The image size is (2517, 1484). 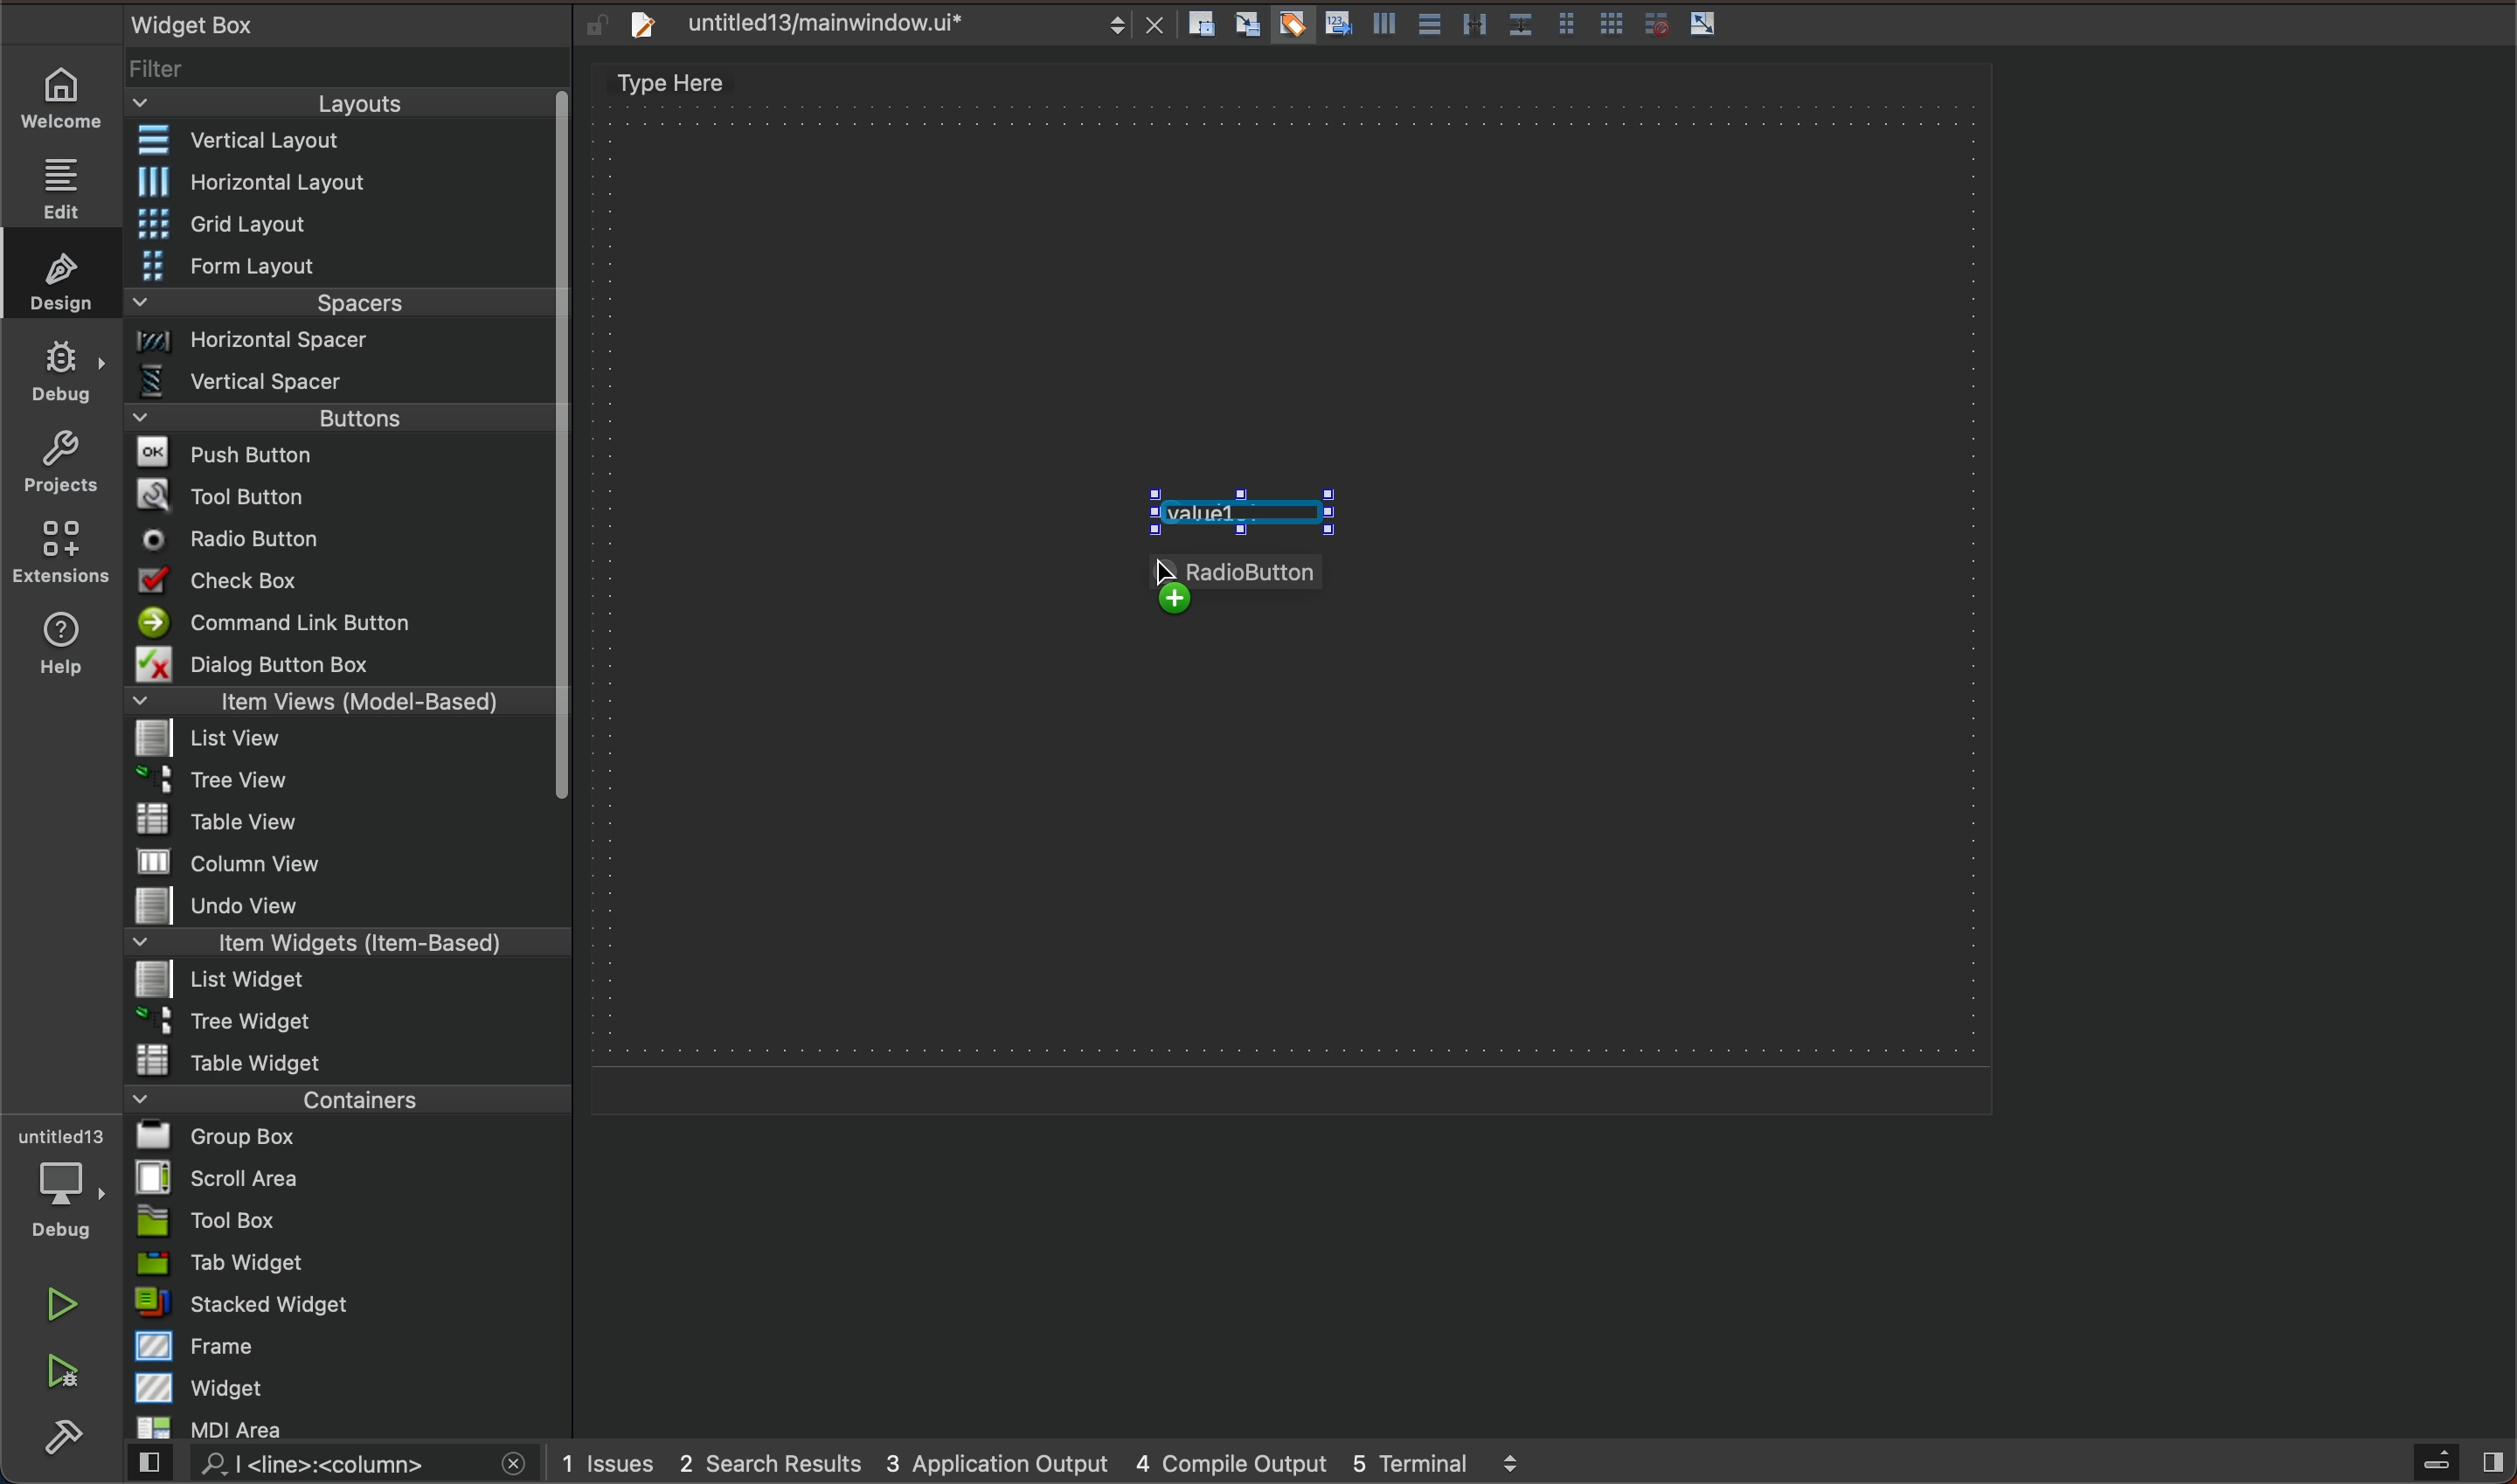 I want to click on item widget, so click(x=343, y=947).